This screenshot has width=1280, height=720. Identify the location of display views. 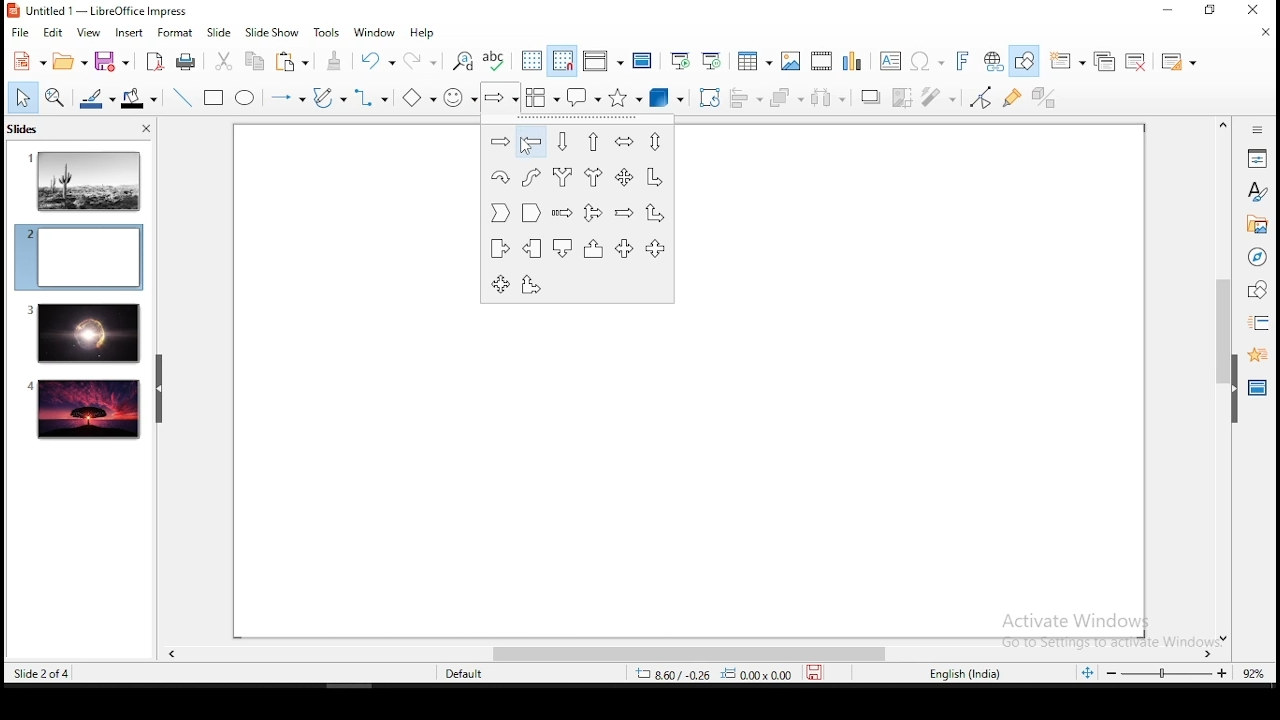
(601, 61).